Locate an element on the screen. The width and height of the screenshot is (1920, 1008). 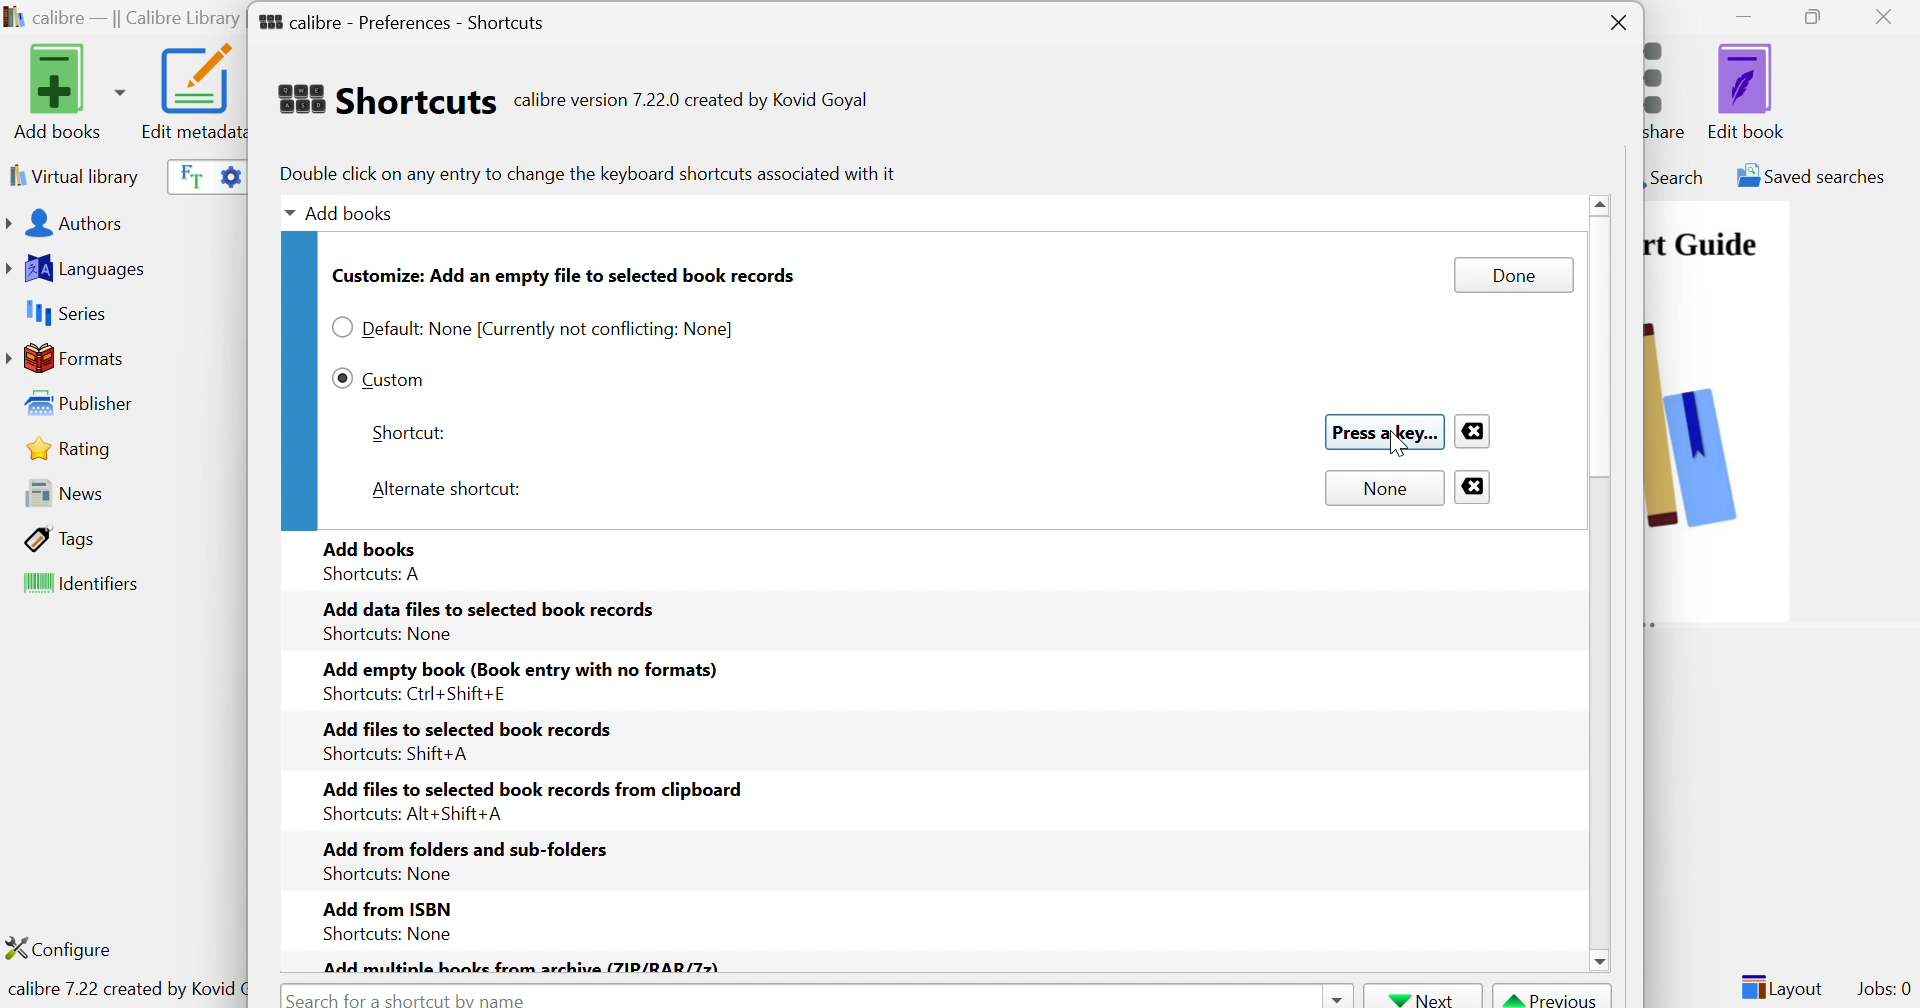
Add files to selected book records is located at coordinates (468, 727).